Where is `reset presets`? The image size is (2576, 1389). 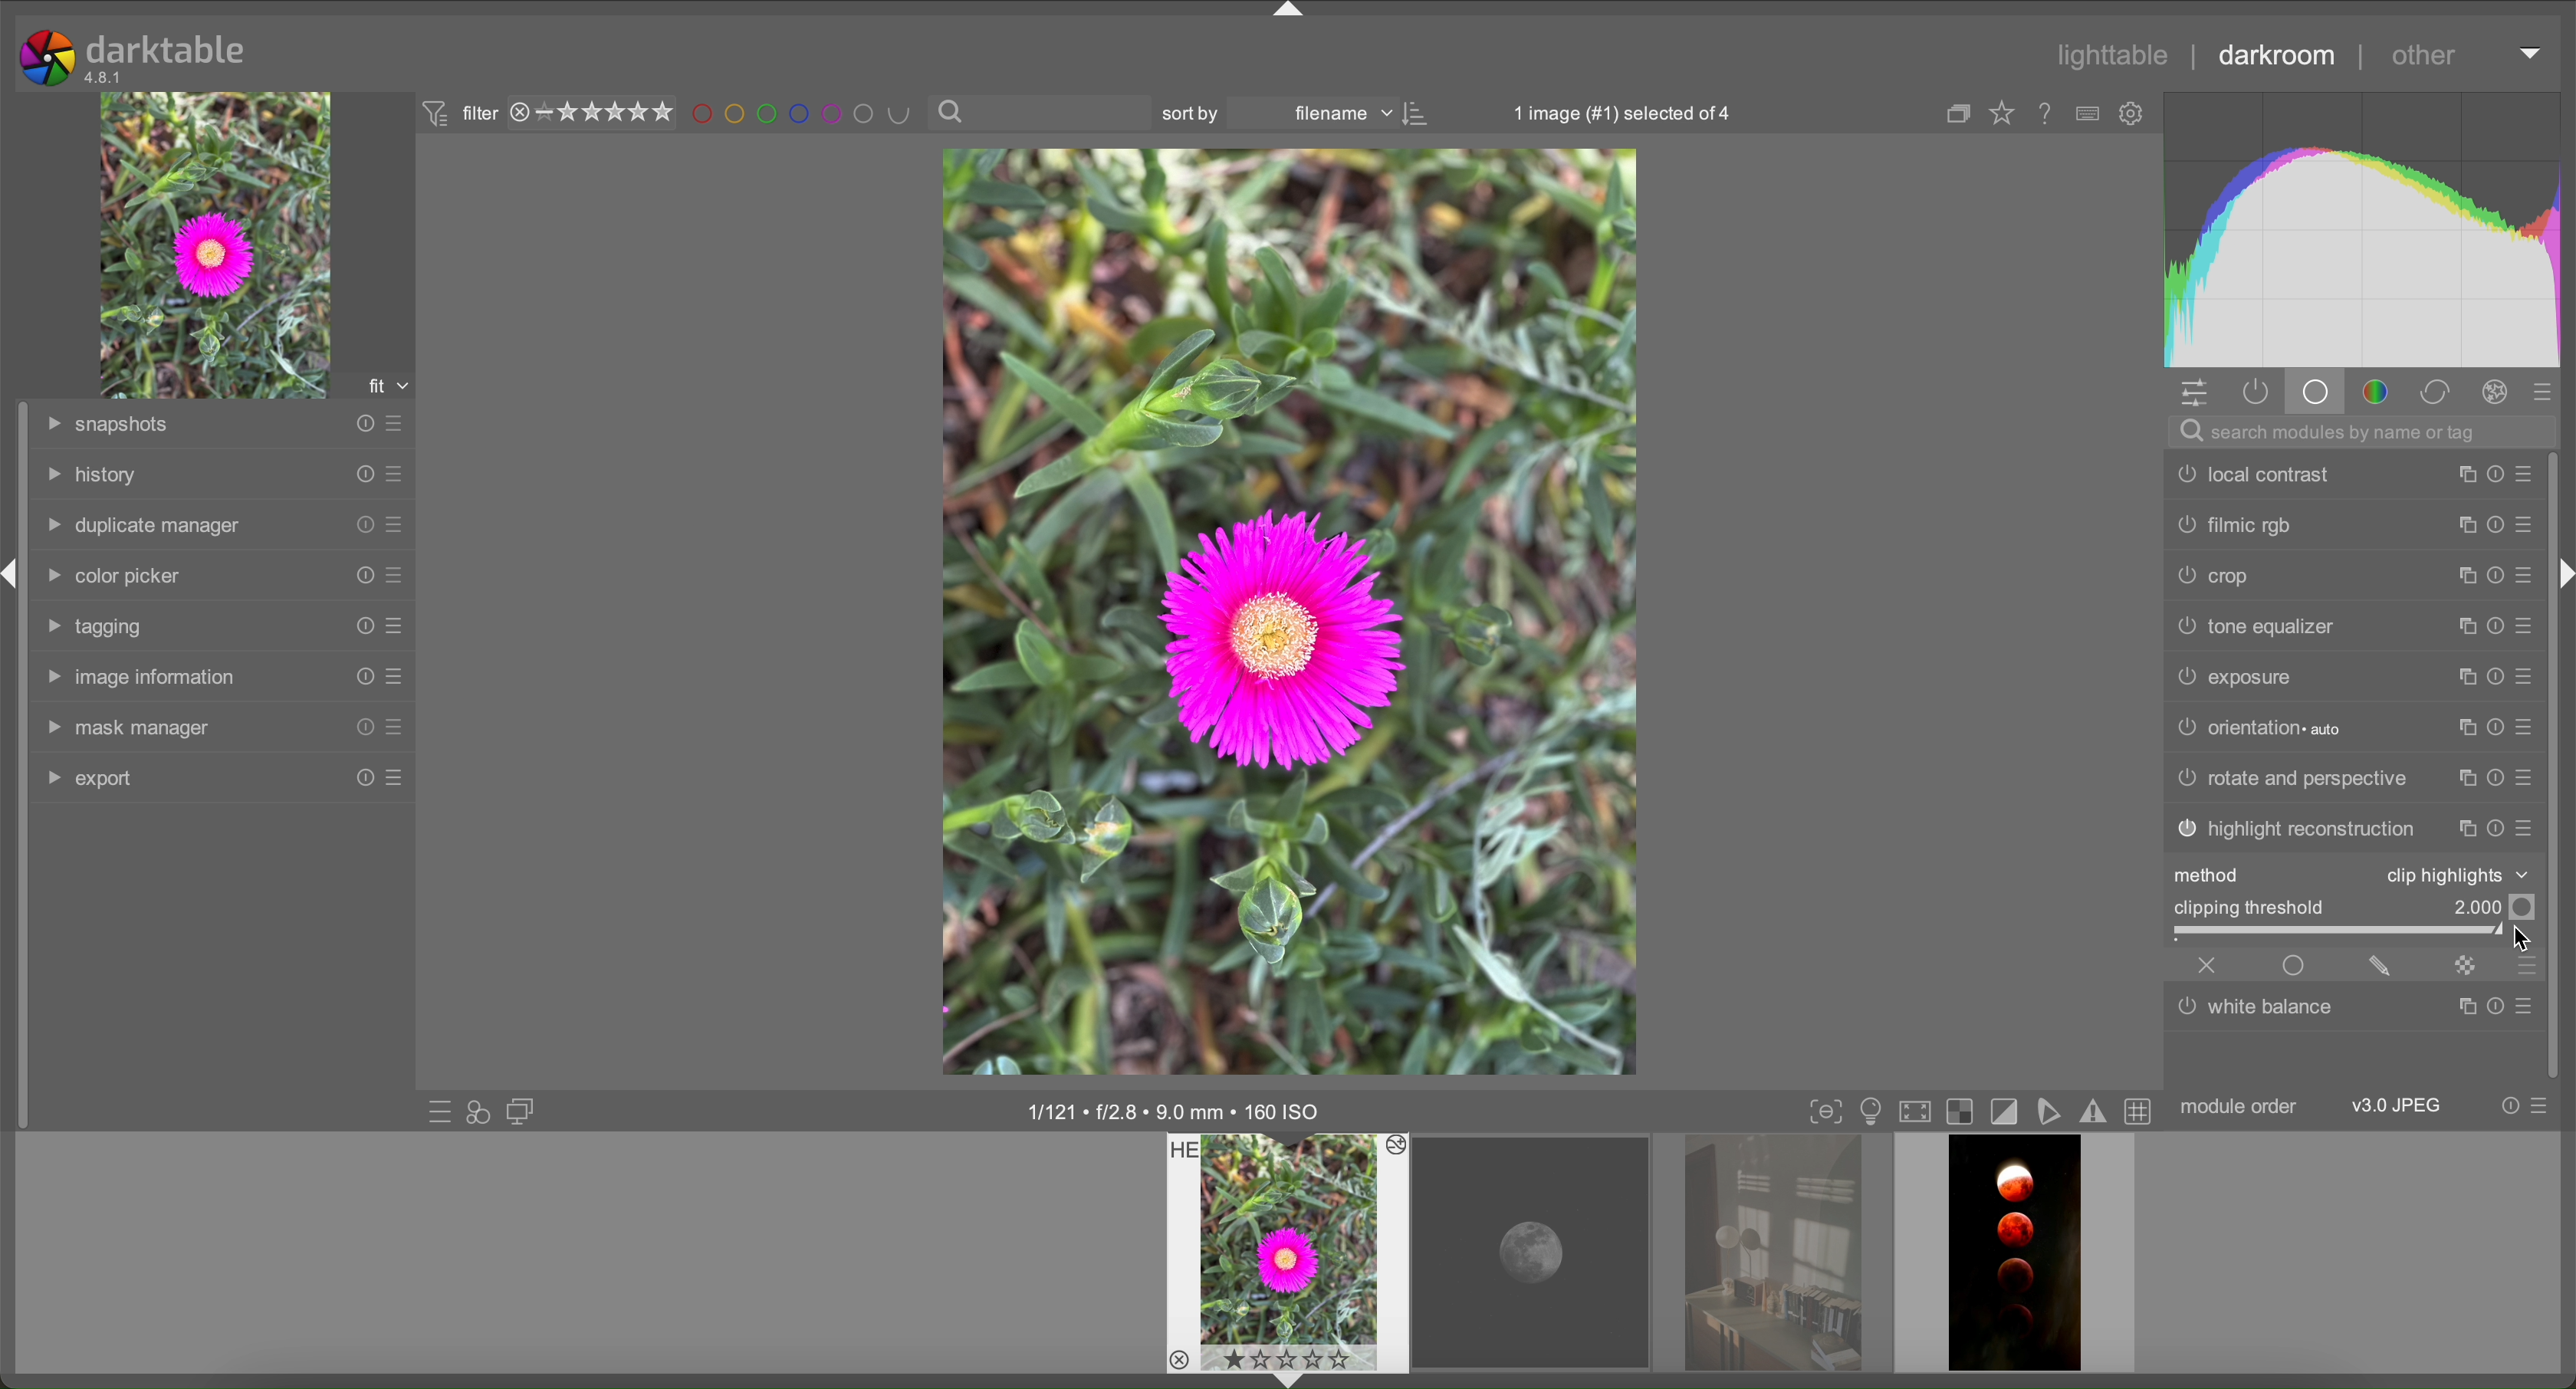 reset presets is located at coordinates (2494, 678).